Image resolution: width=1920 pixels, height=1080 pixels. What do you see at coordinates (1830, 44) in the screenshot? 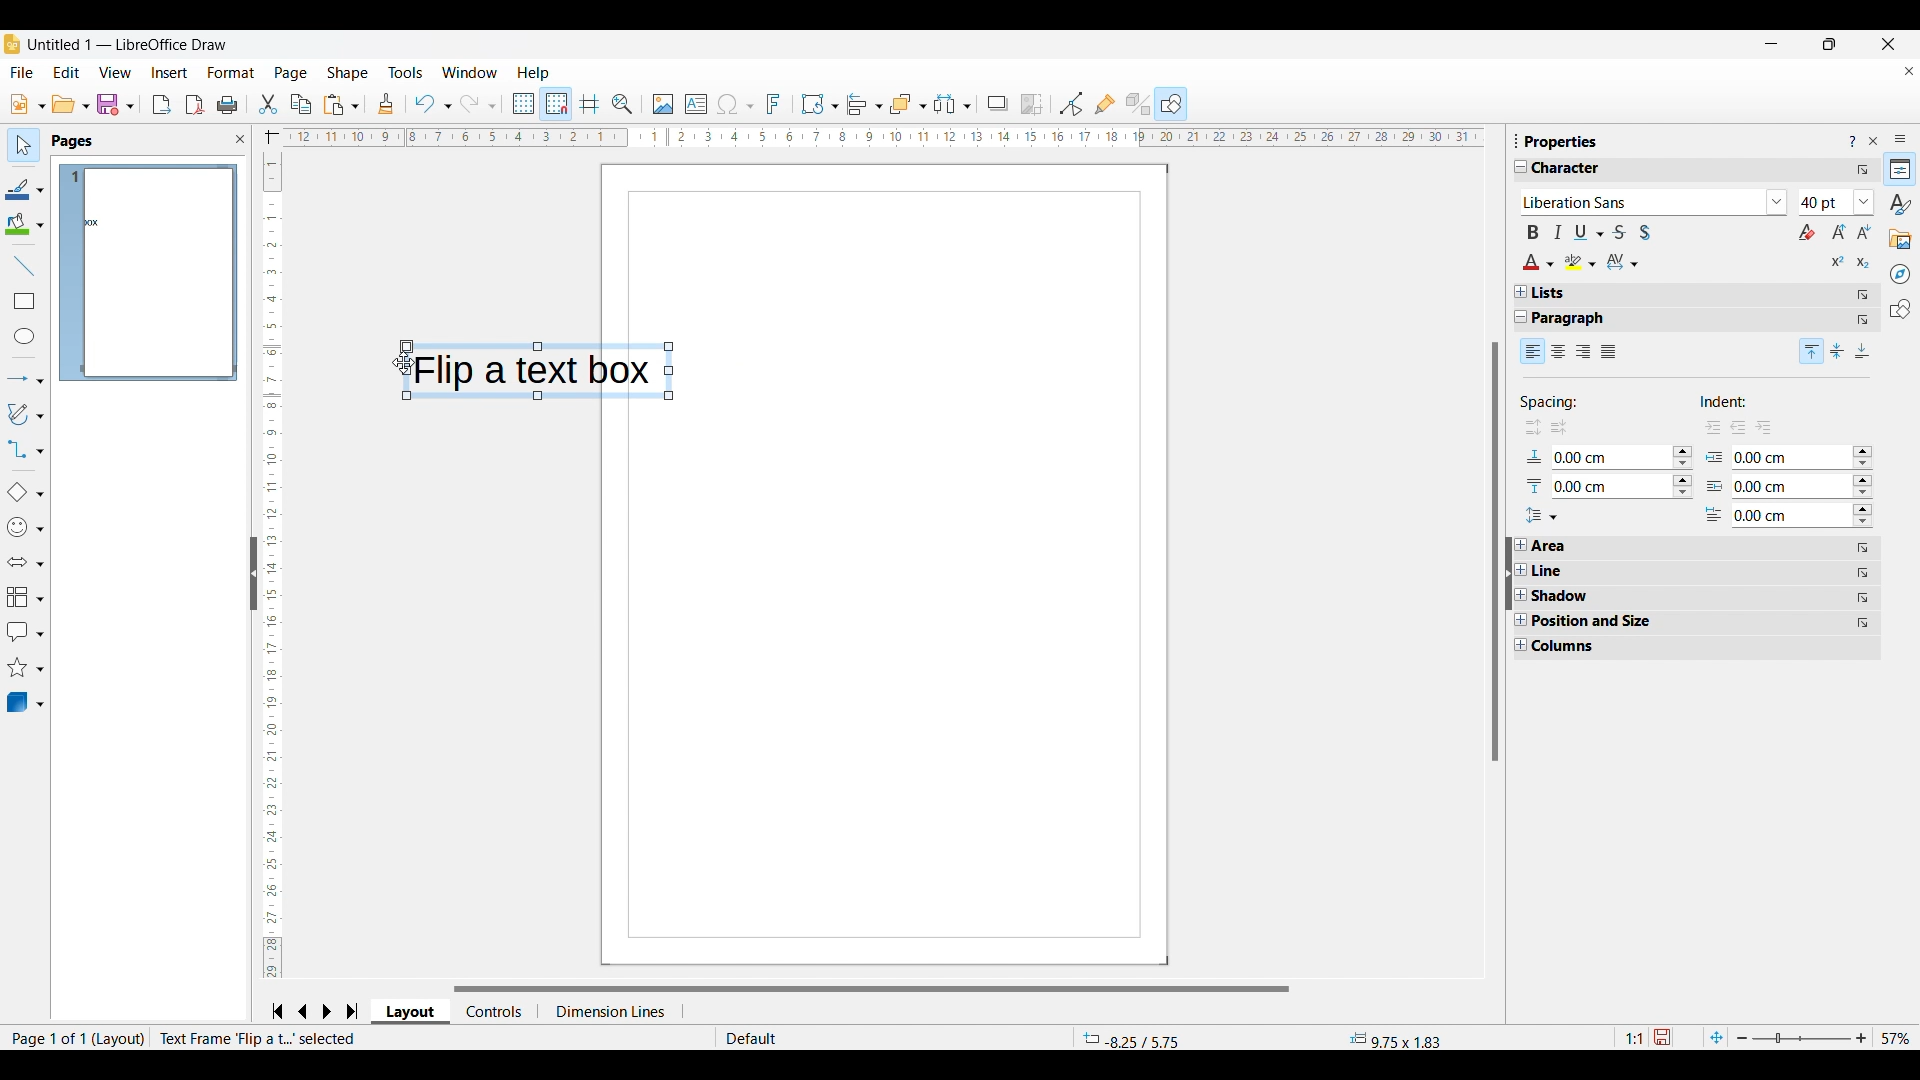
I see `Show in smaller tab` at bounding box center [1830, 44].